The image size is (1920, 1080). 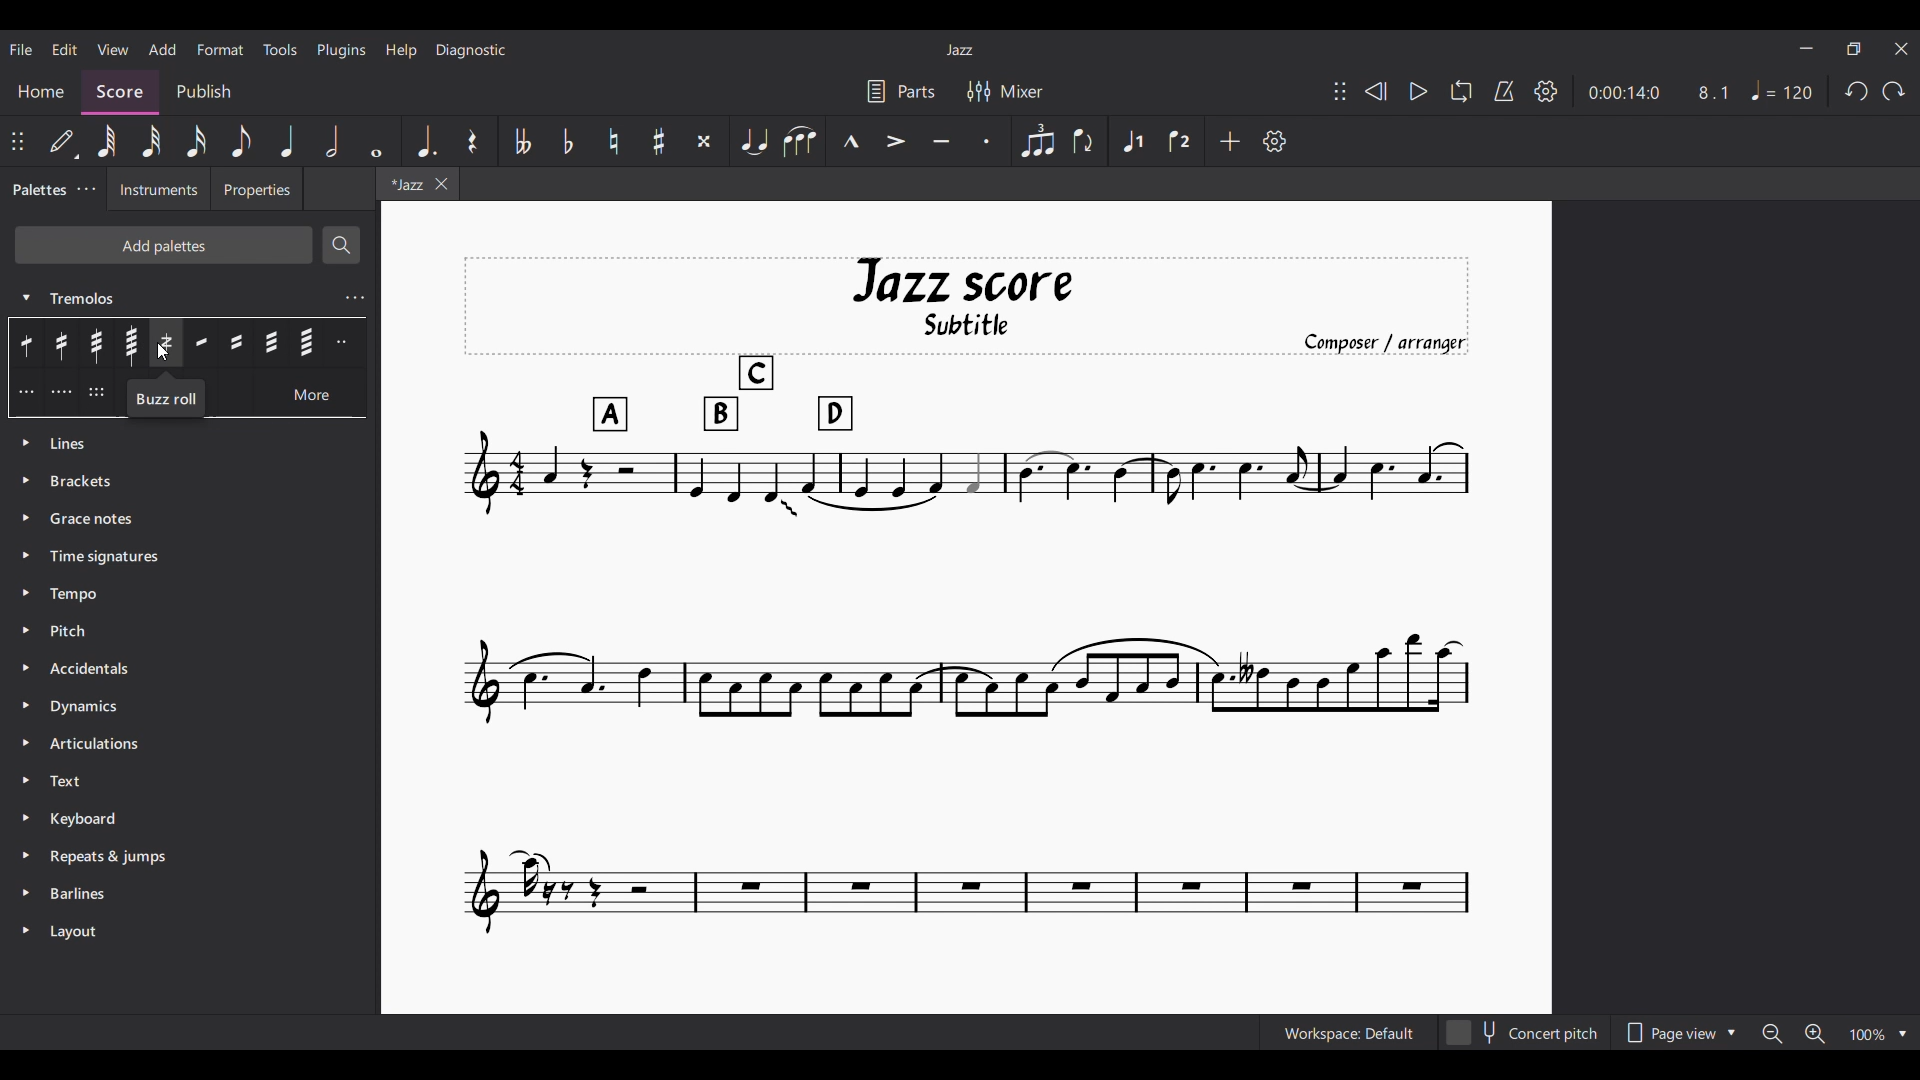 What do you see at coordinates (220, 49) in the screenshot?
I see `Format` at bounding box center [220, 49].